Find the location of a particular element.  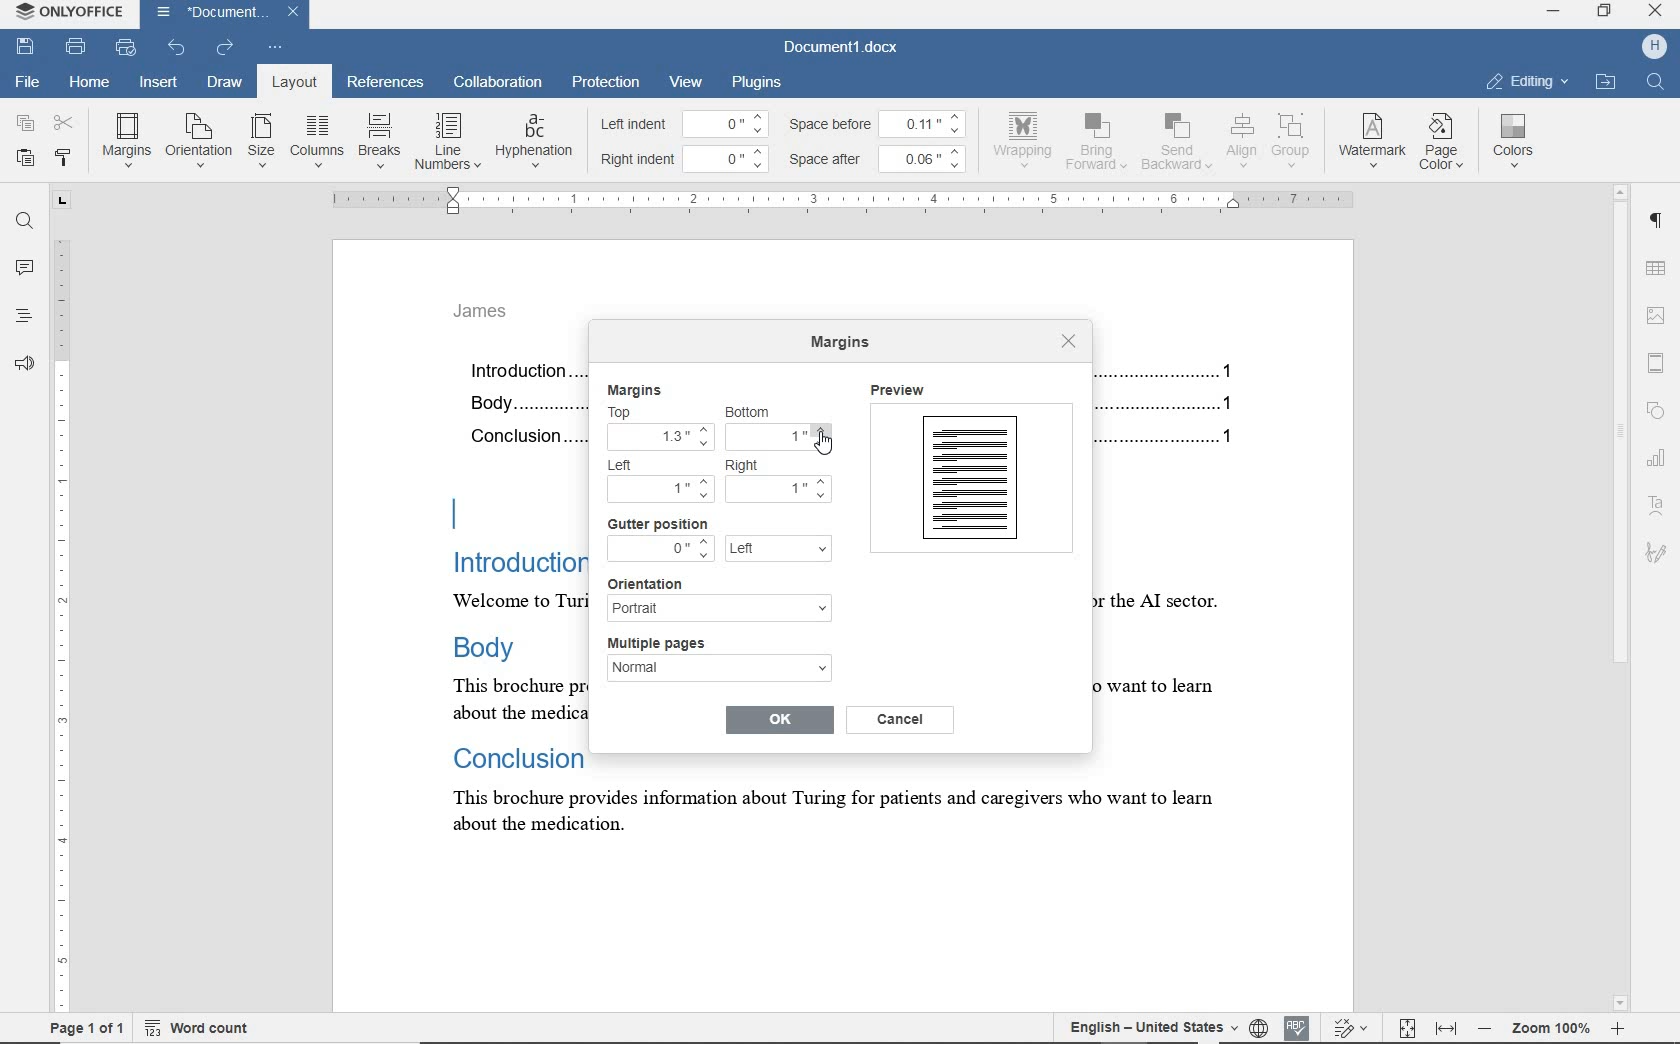

watermark is located at coordinates (1374, 142).